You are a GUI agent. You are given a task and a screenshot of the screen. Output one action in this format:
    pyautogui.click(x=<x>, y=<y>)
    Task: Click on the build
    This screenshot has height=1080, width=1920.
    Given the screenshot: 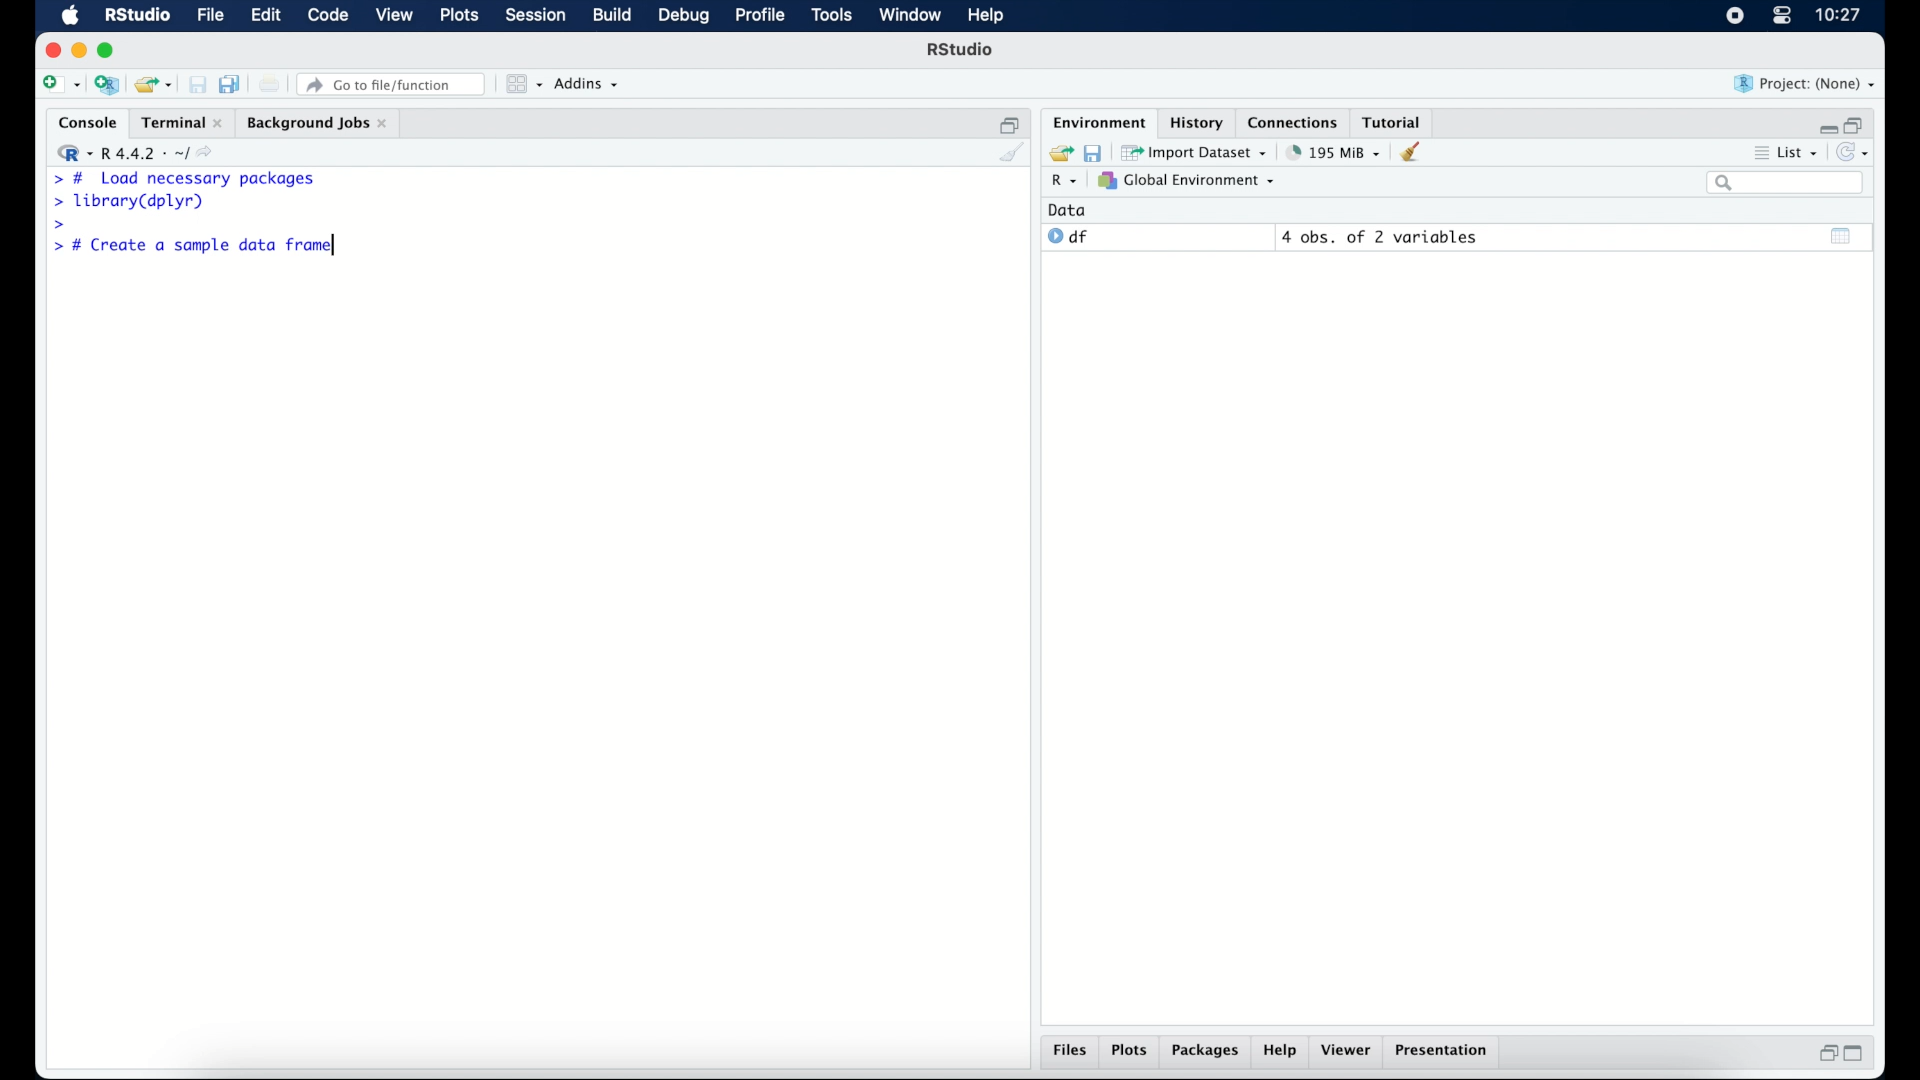 What is the action you would take?
    pyautogui.click(x=611, y=16)
    